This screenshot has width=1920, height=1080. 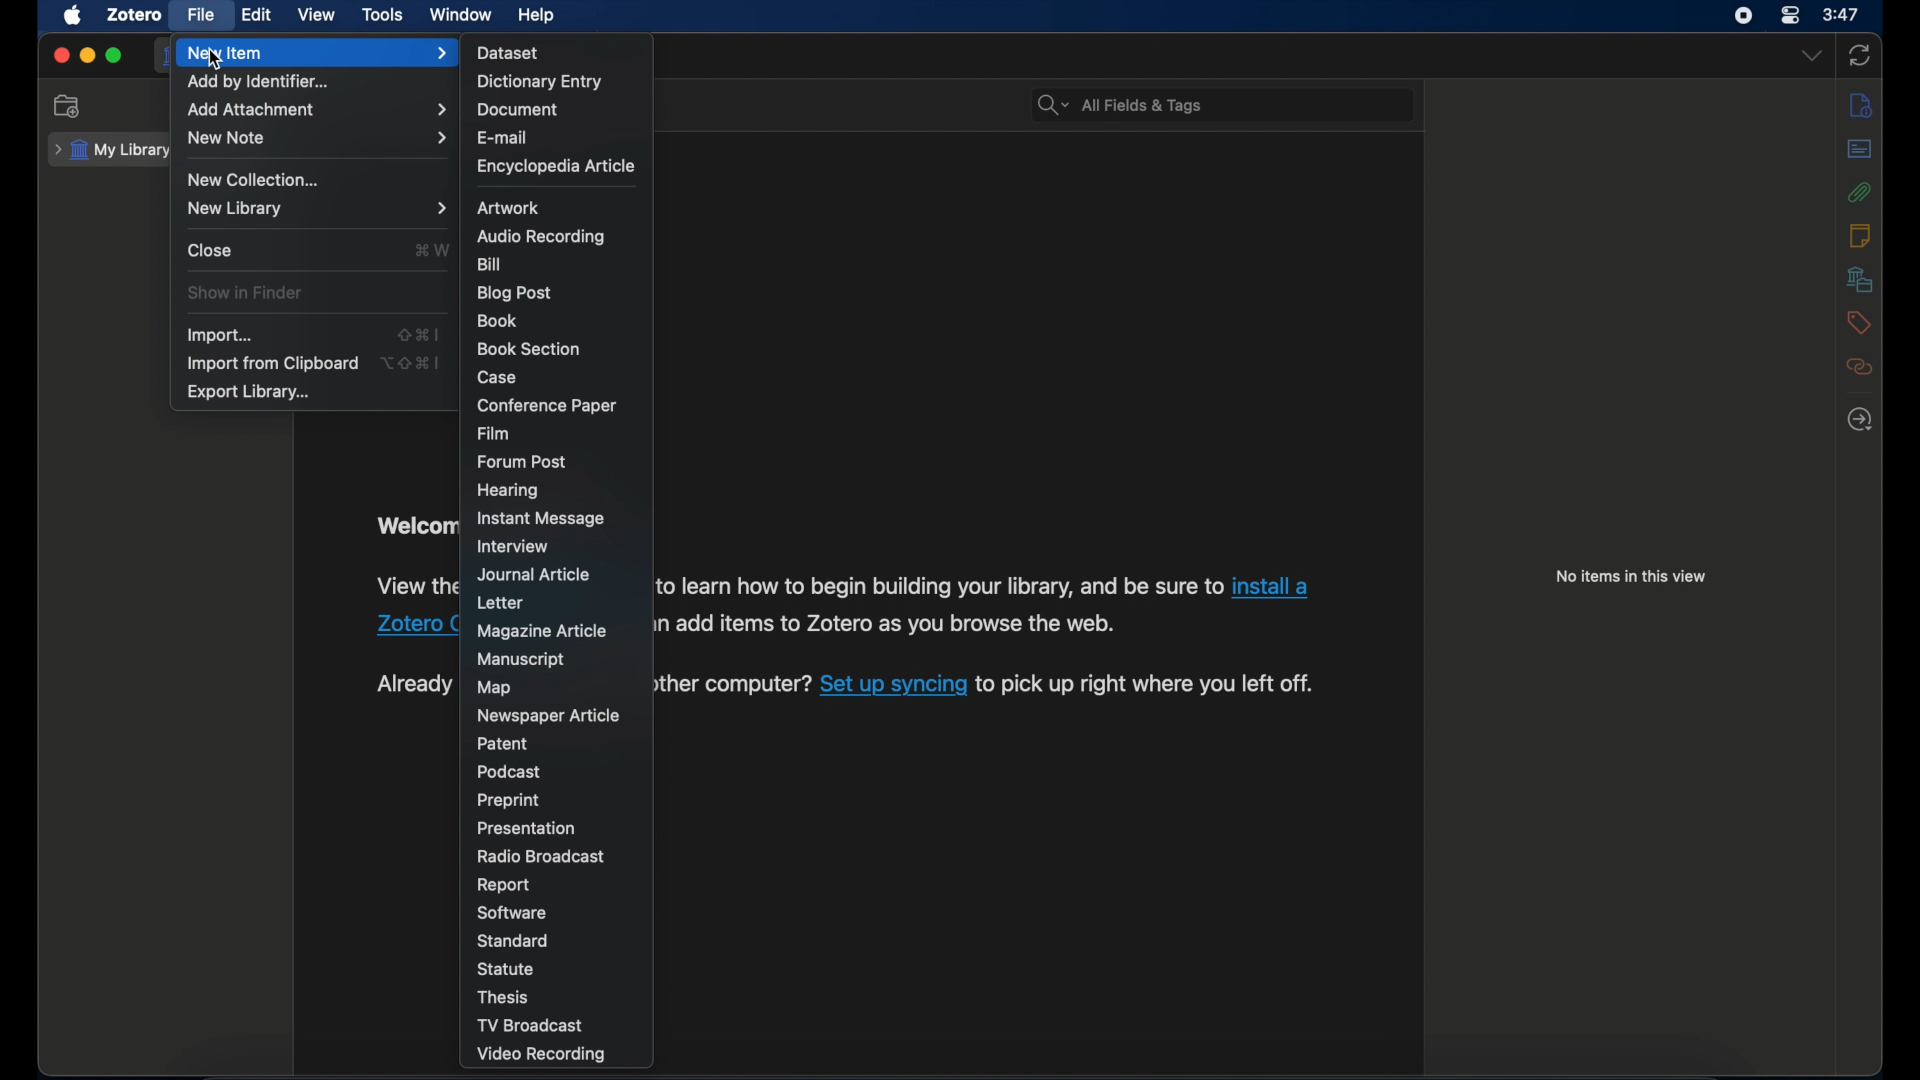 What do you see at coordinates (494, 688) in the screenshot?
I see `map` at bounding box center [494, 688].